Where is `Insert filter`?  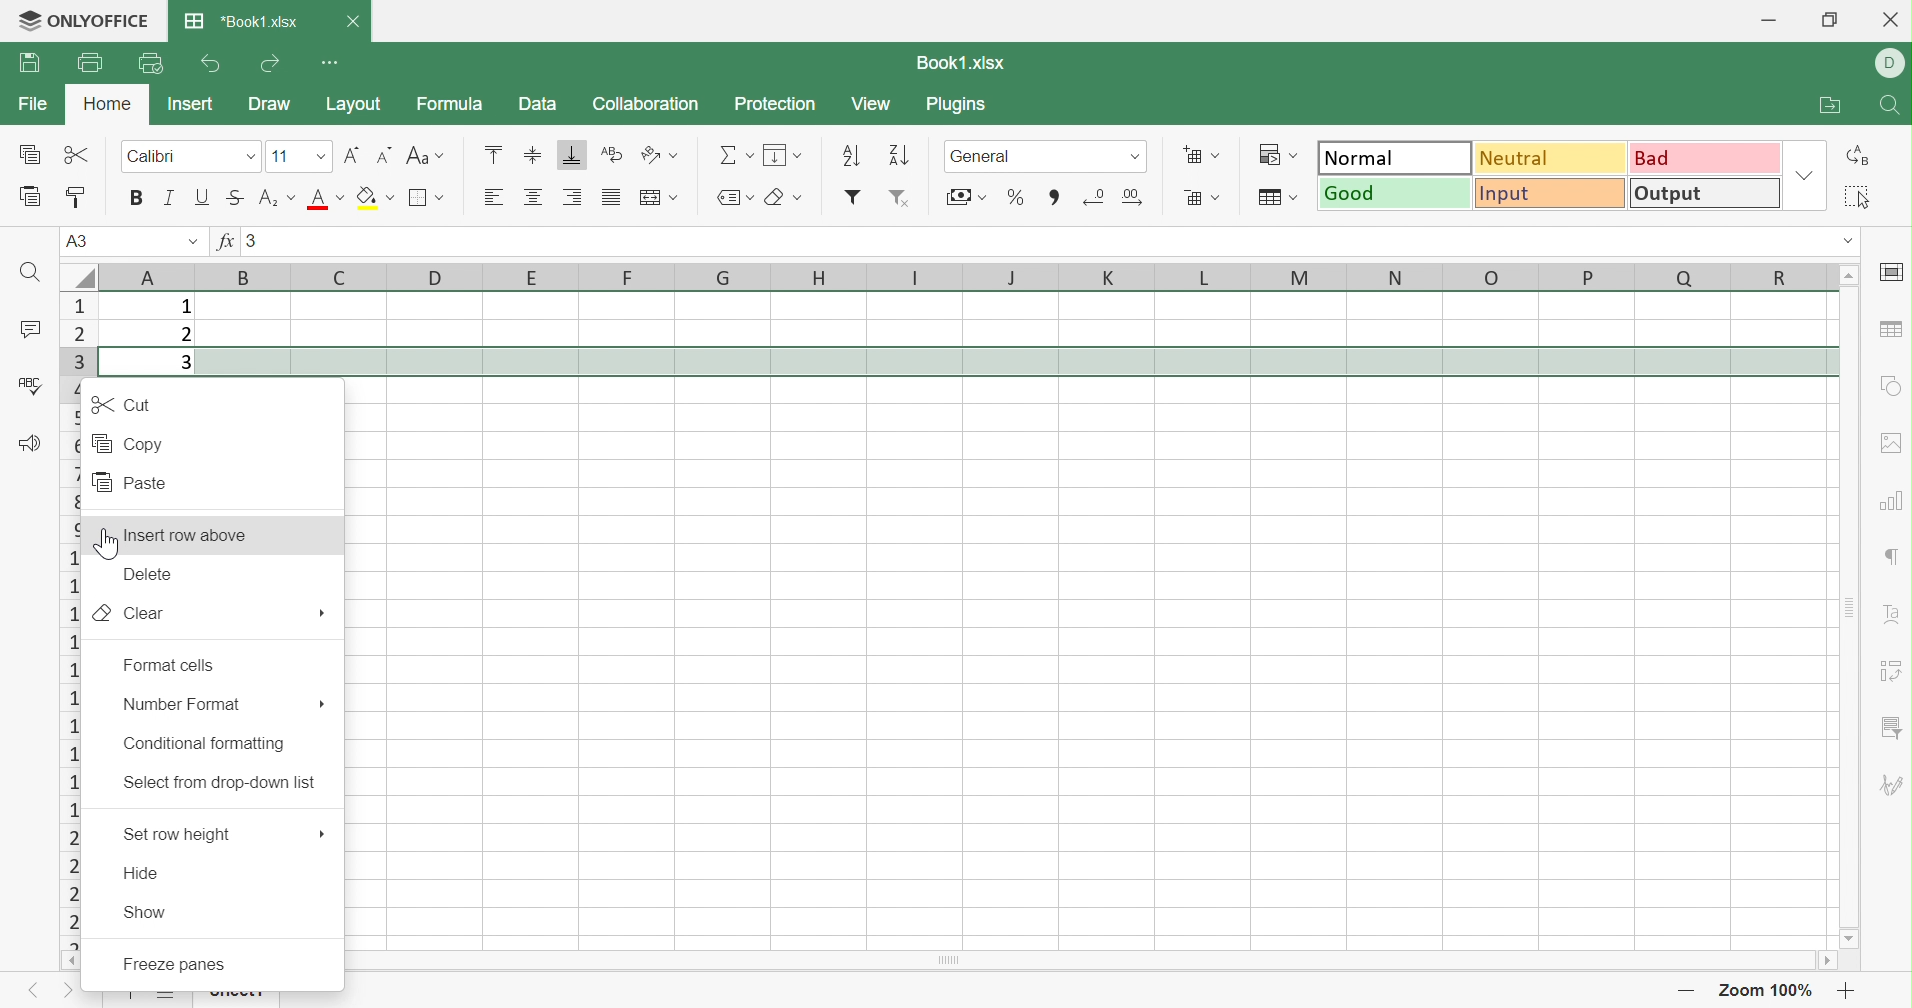 Insert filter is located at coordinates (852, 200).